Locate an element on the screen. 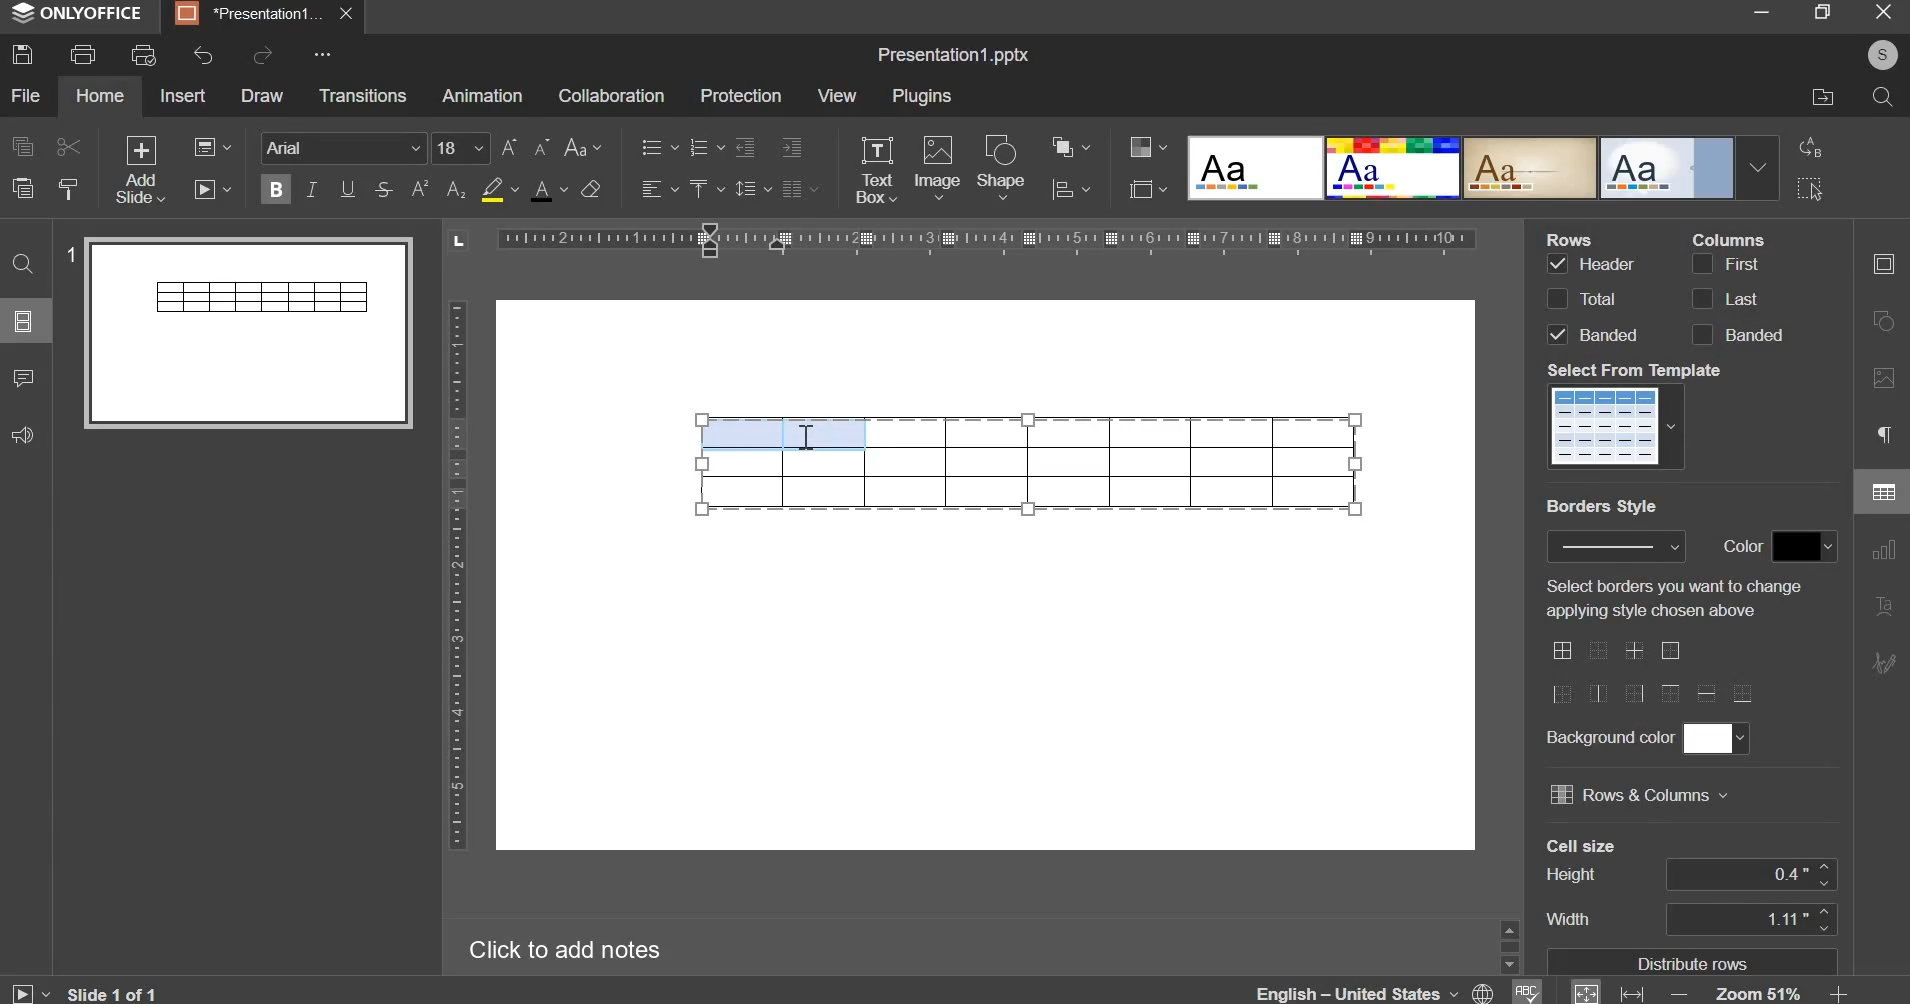  slide size is located at coordinates (1147, 188).